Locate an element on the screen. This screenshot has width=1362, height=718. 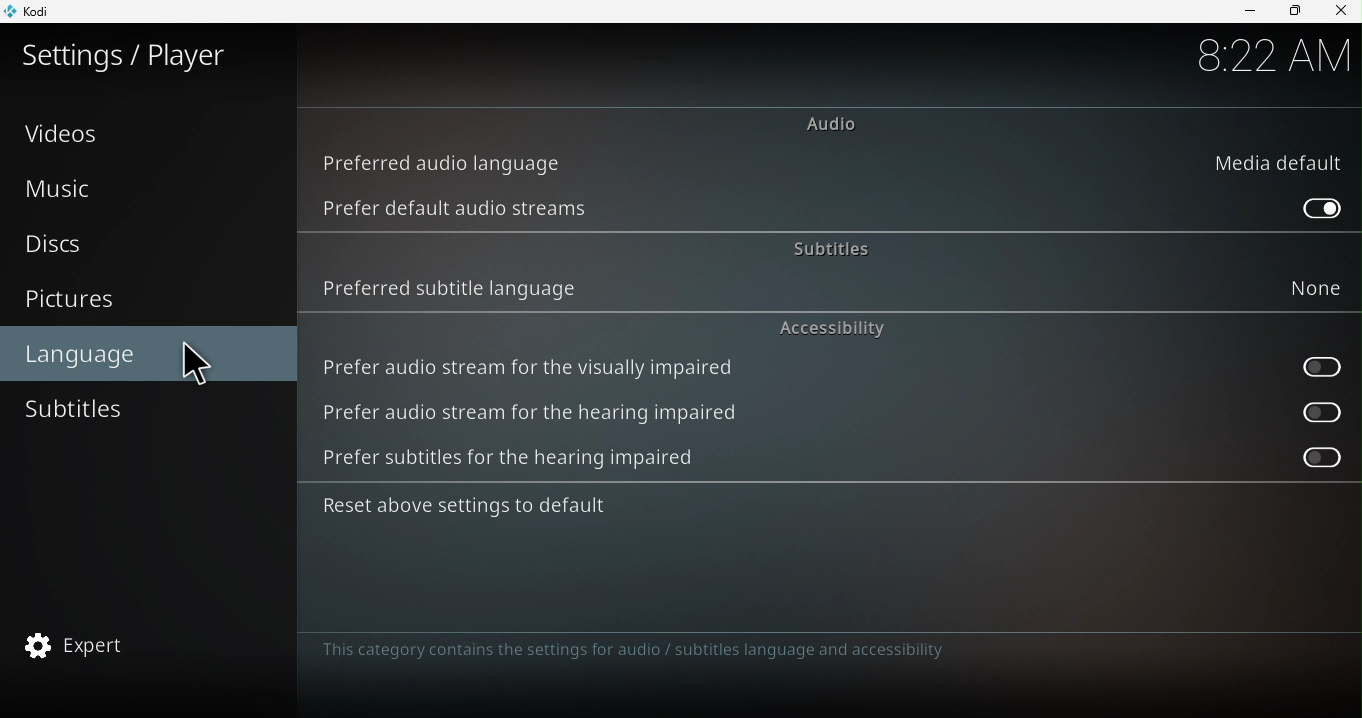
cursor is located at coordinates (197, 370).